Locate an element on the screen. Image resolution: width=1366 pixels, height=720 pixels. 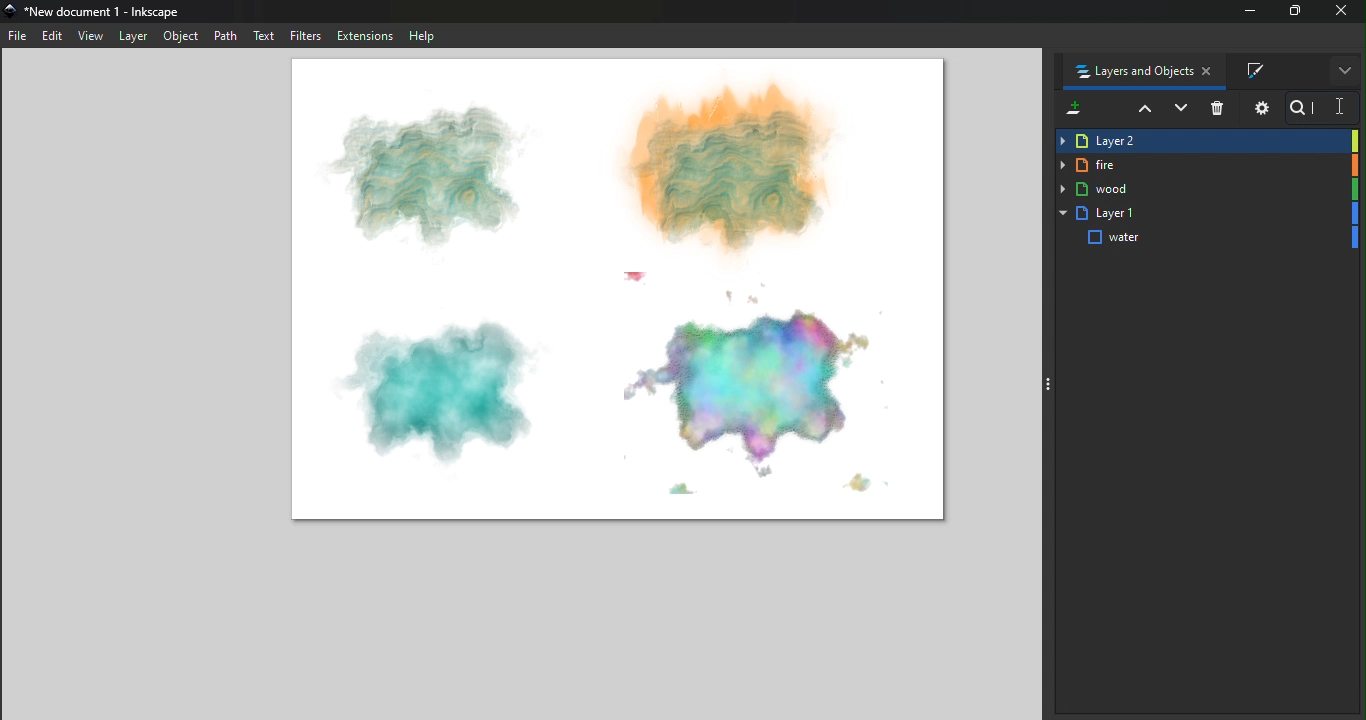
Maximize is located at coordinates (1294, 10).